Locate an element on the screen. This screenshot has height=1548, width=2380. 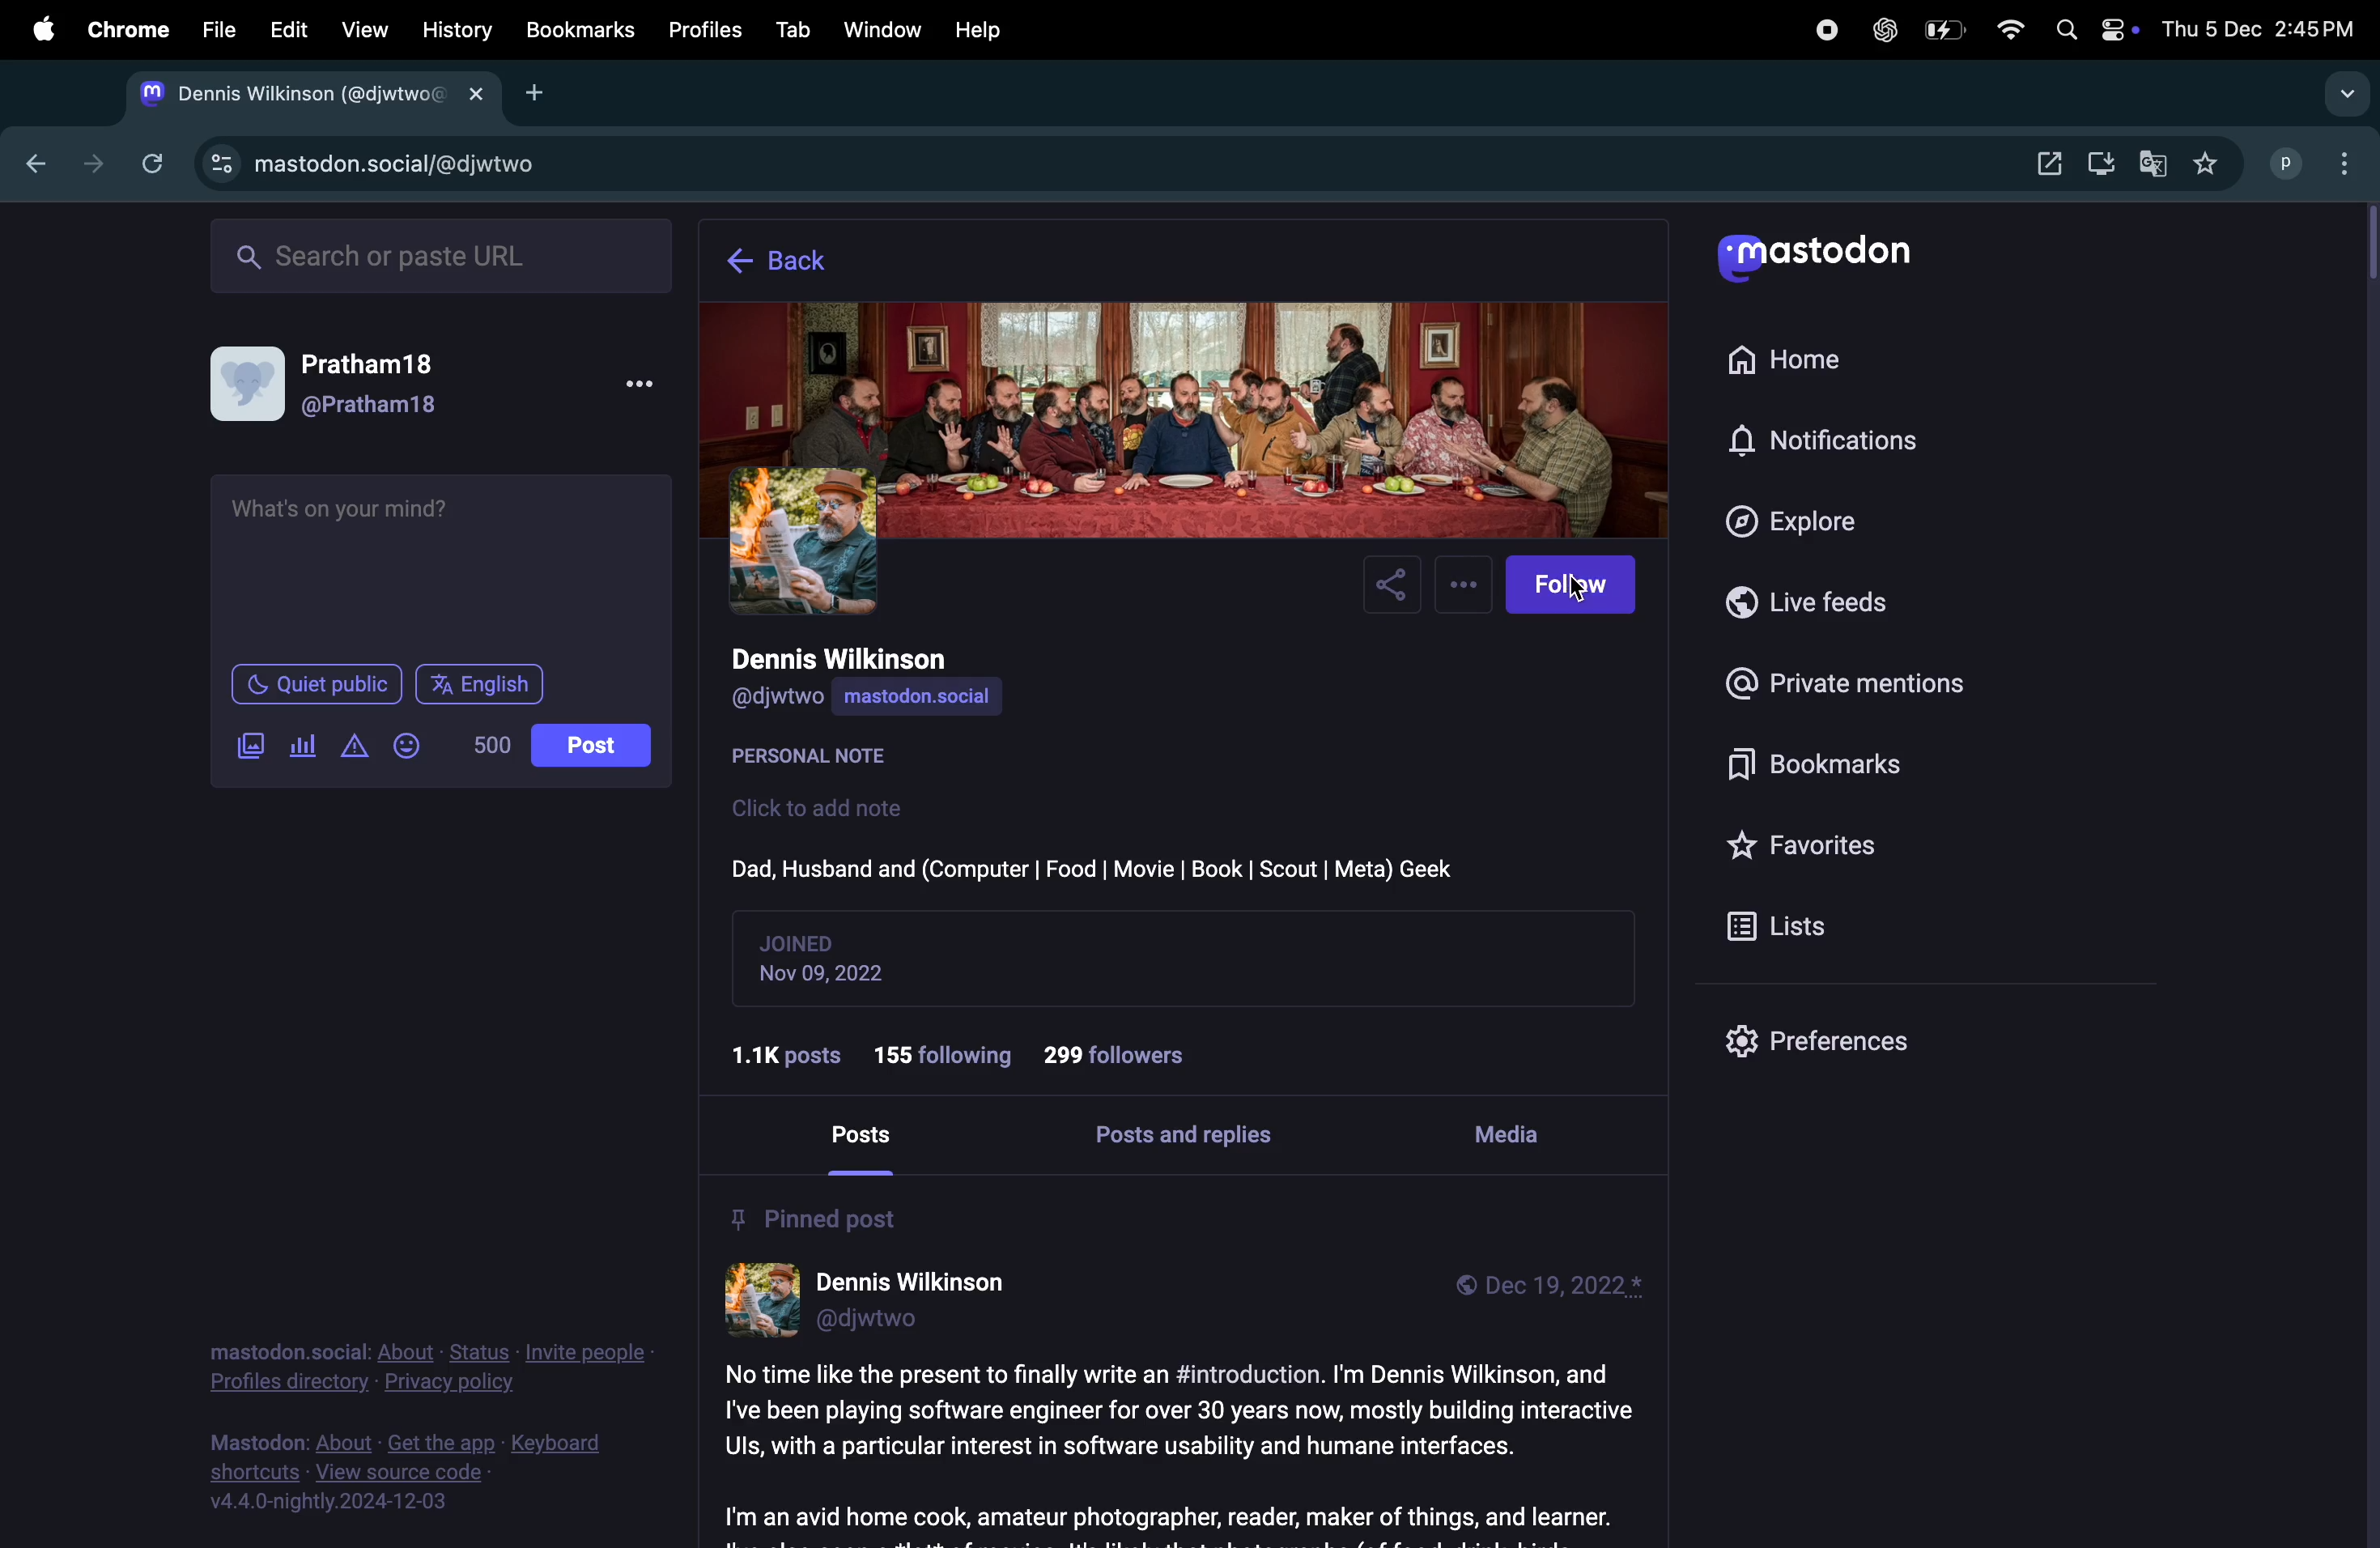
date and time is located at coordinates (2264, 31).